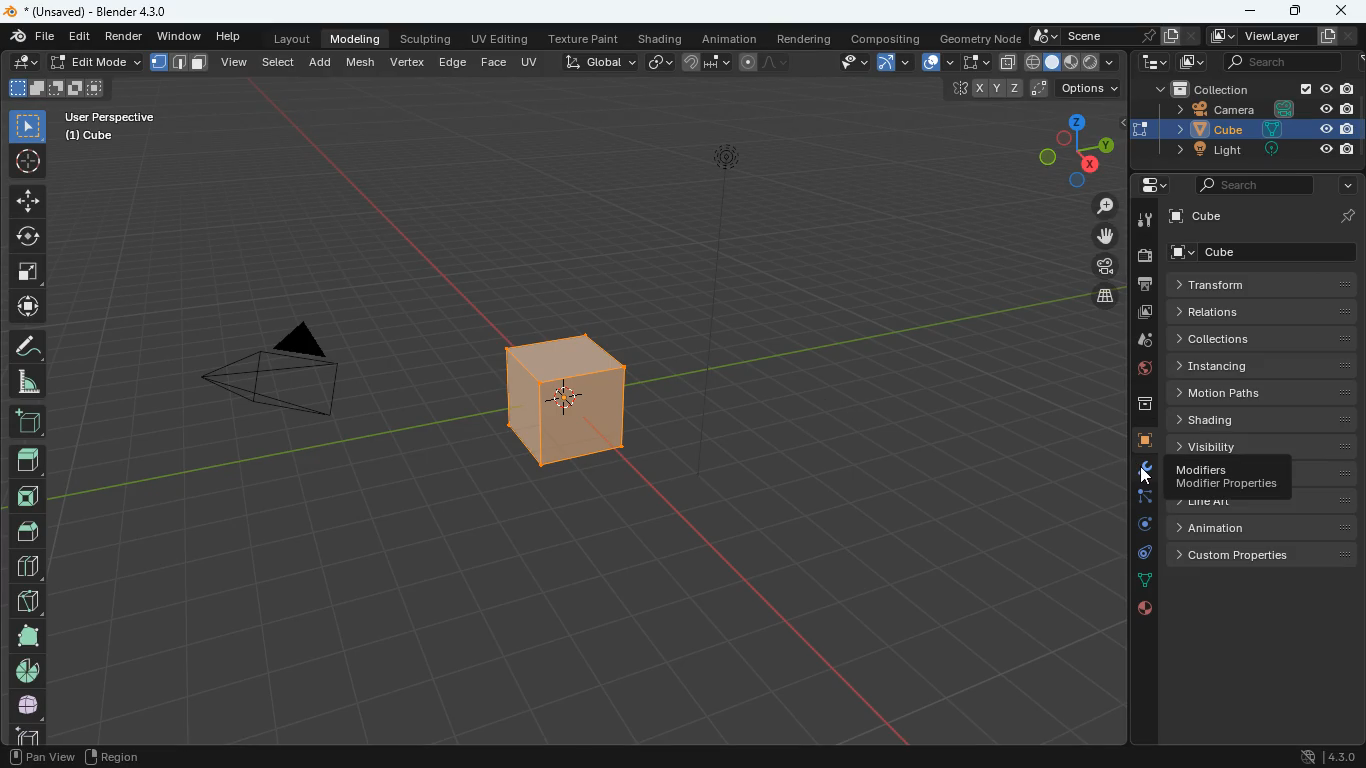  Describe the element at coordinates (1139, 371) in the screenshot. I see `world` at that location.